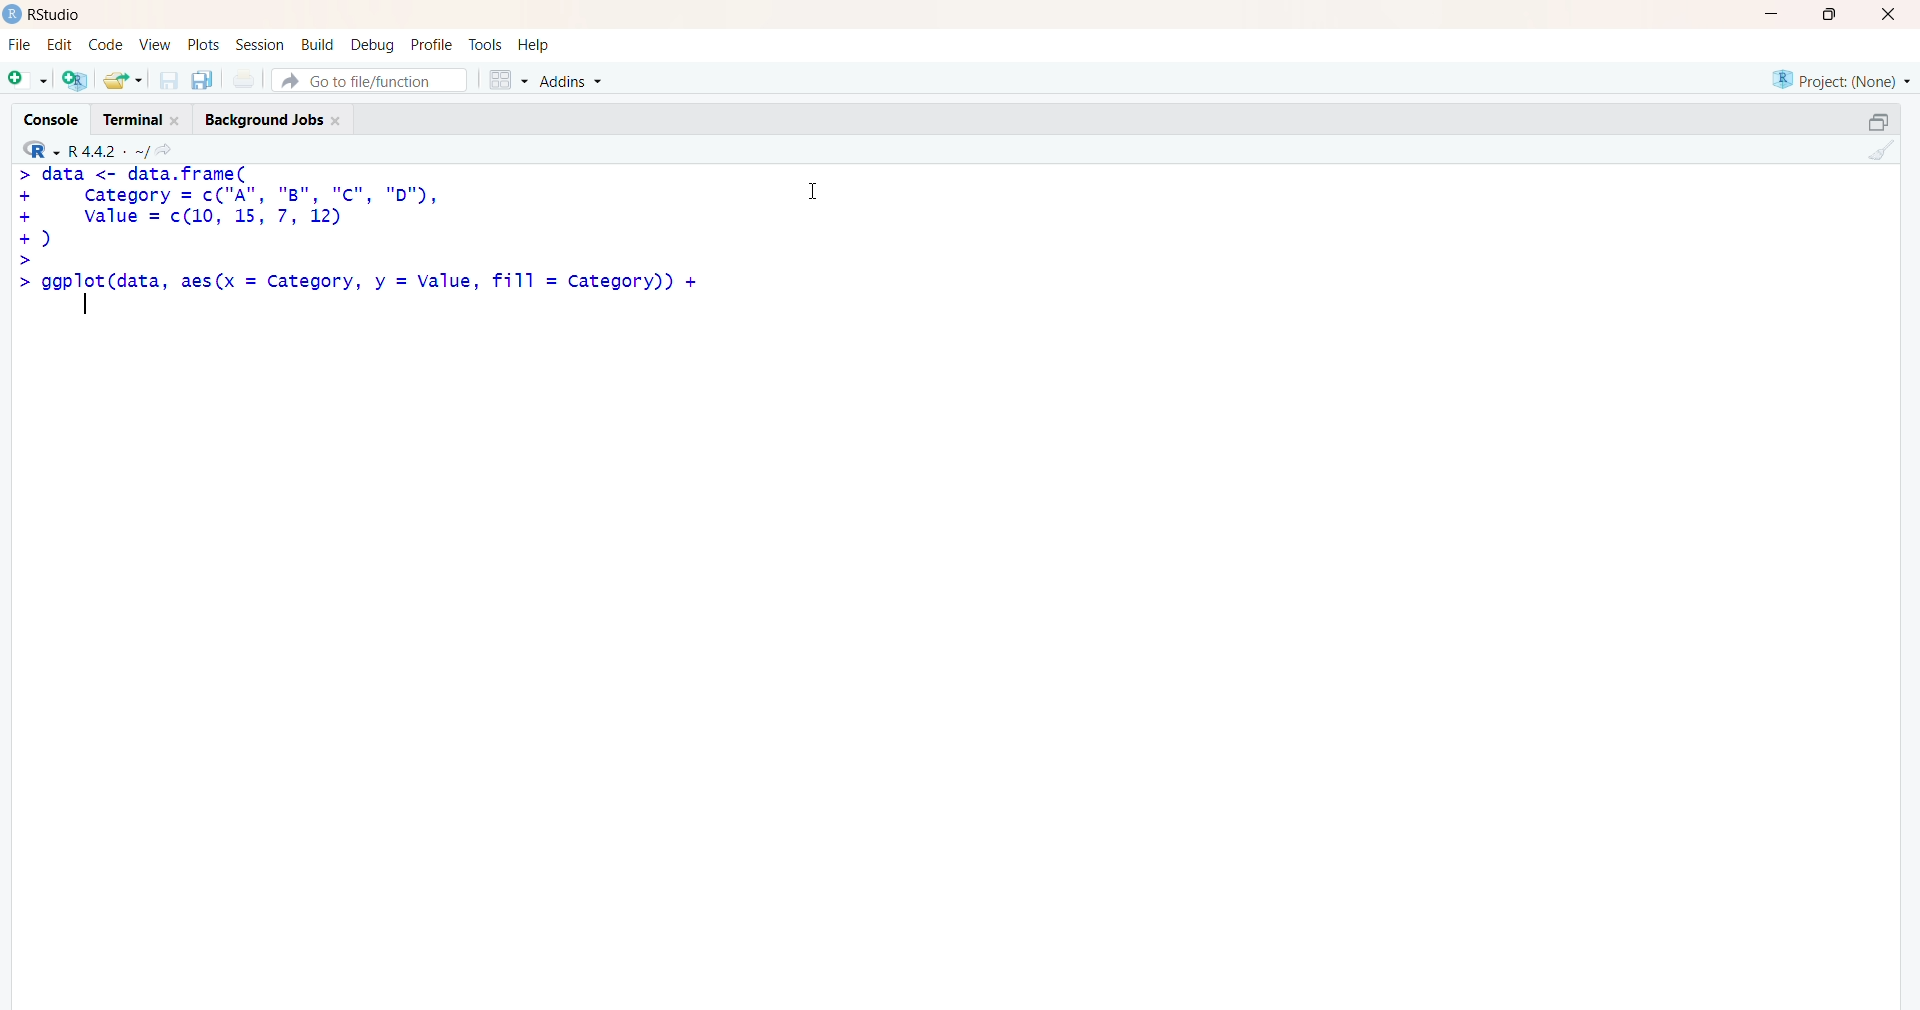 Image resolution: width=1920 pixels, height=1010 pixels. I want to click on save all open documents, so click(201, 80).